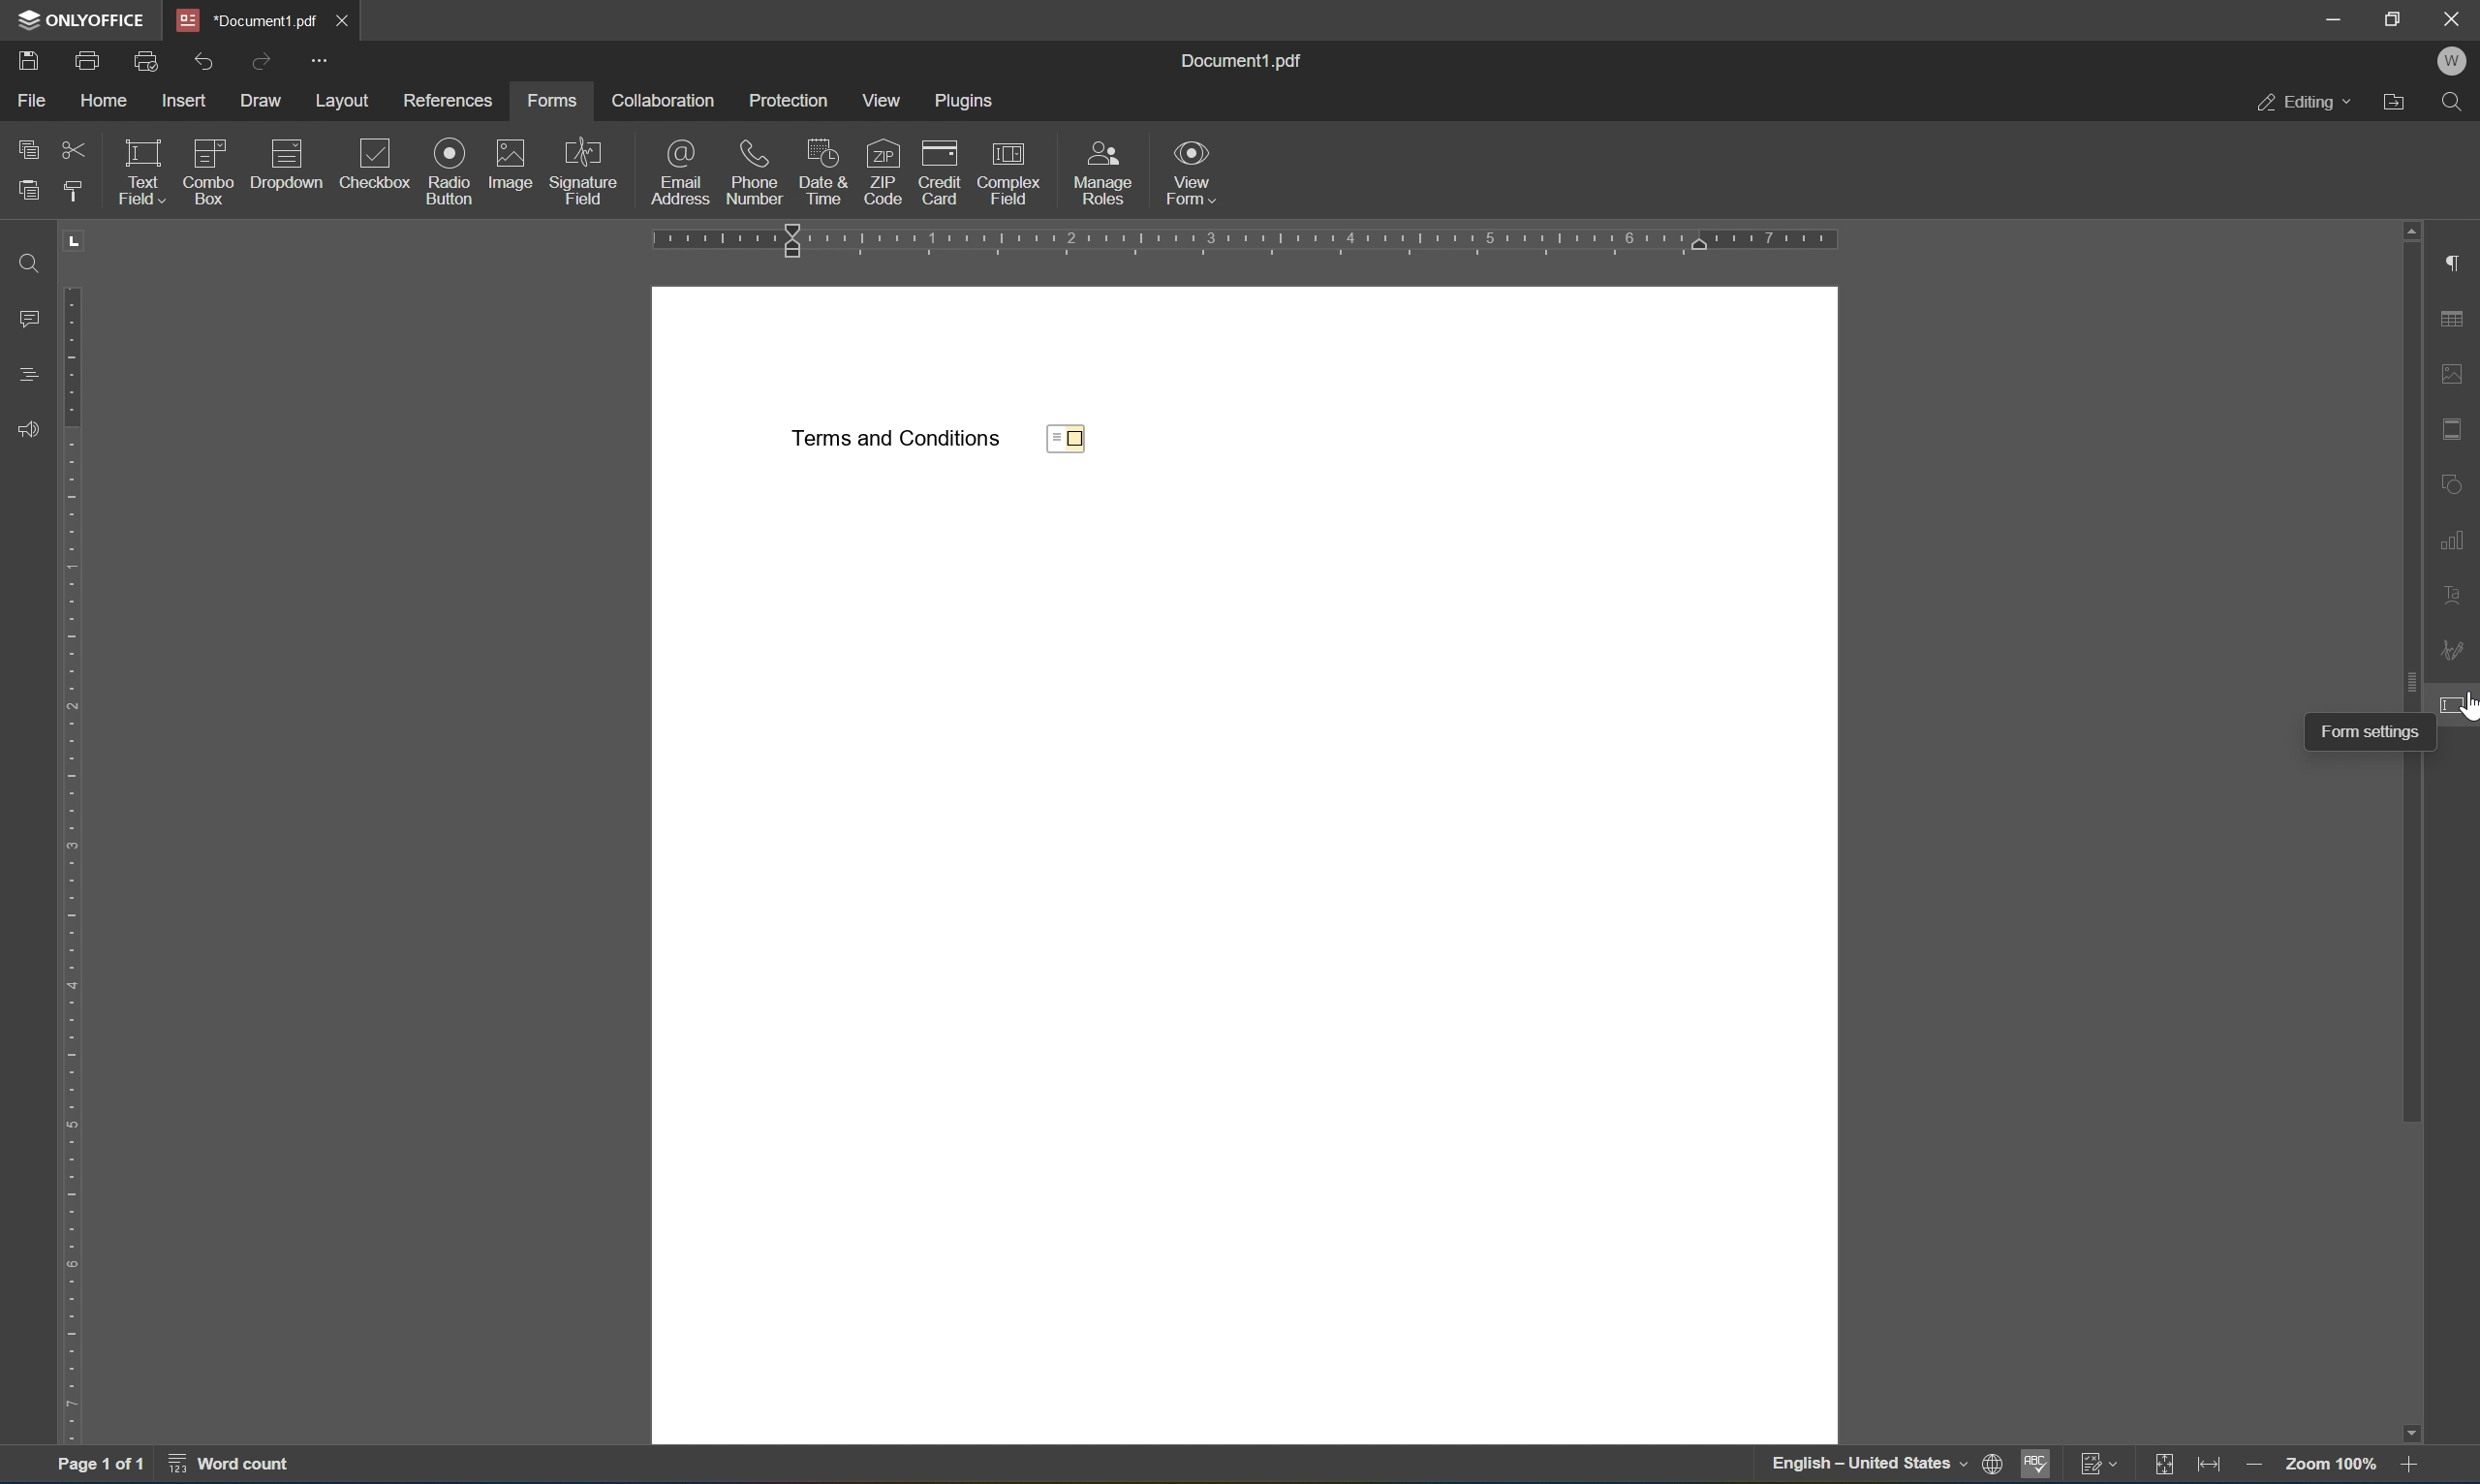 Image resolution: width=2480 pixels, height=1484 pixels. I want to click on print, so click(90, 61).